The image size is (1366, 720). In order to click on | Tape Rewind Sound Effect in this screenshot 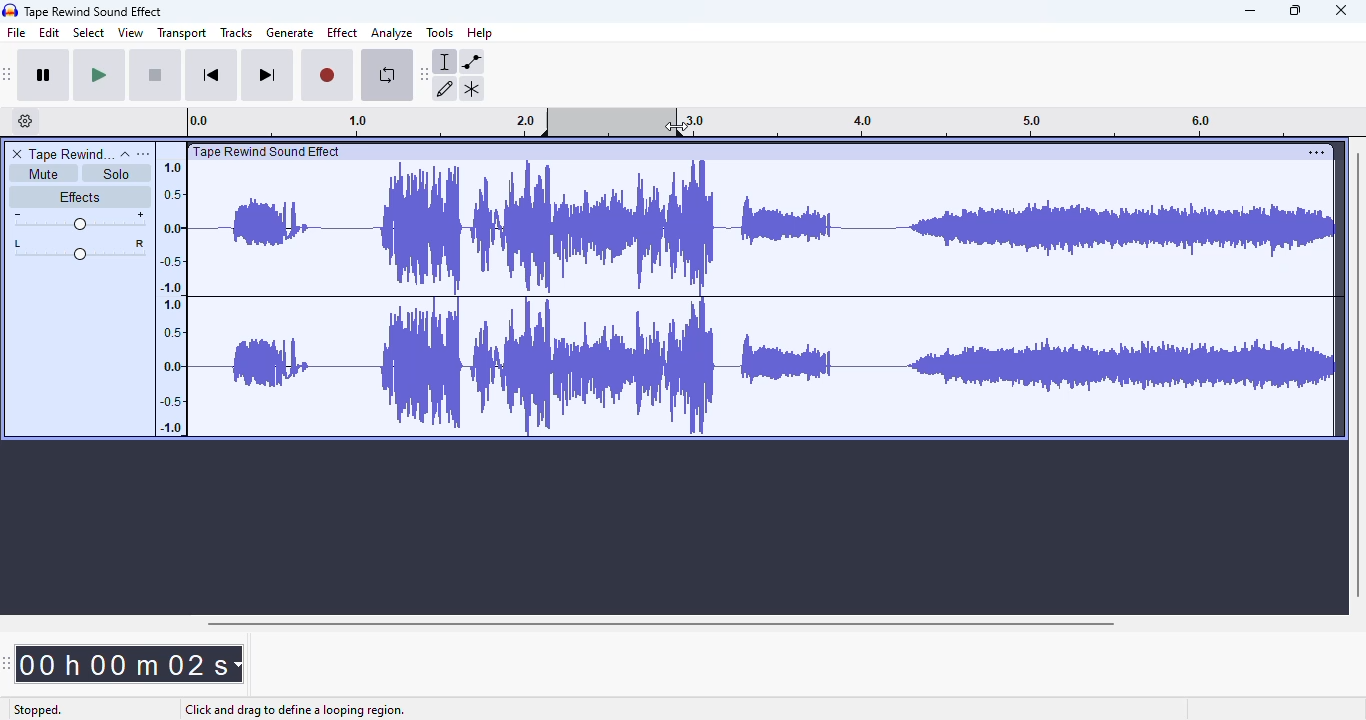, I will do `click(266, 152)`.